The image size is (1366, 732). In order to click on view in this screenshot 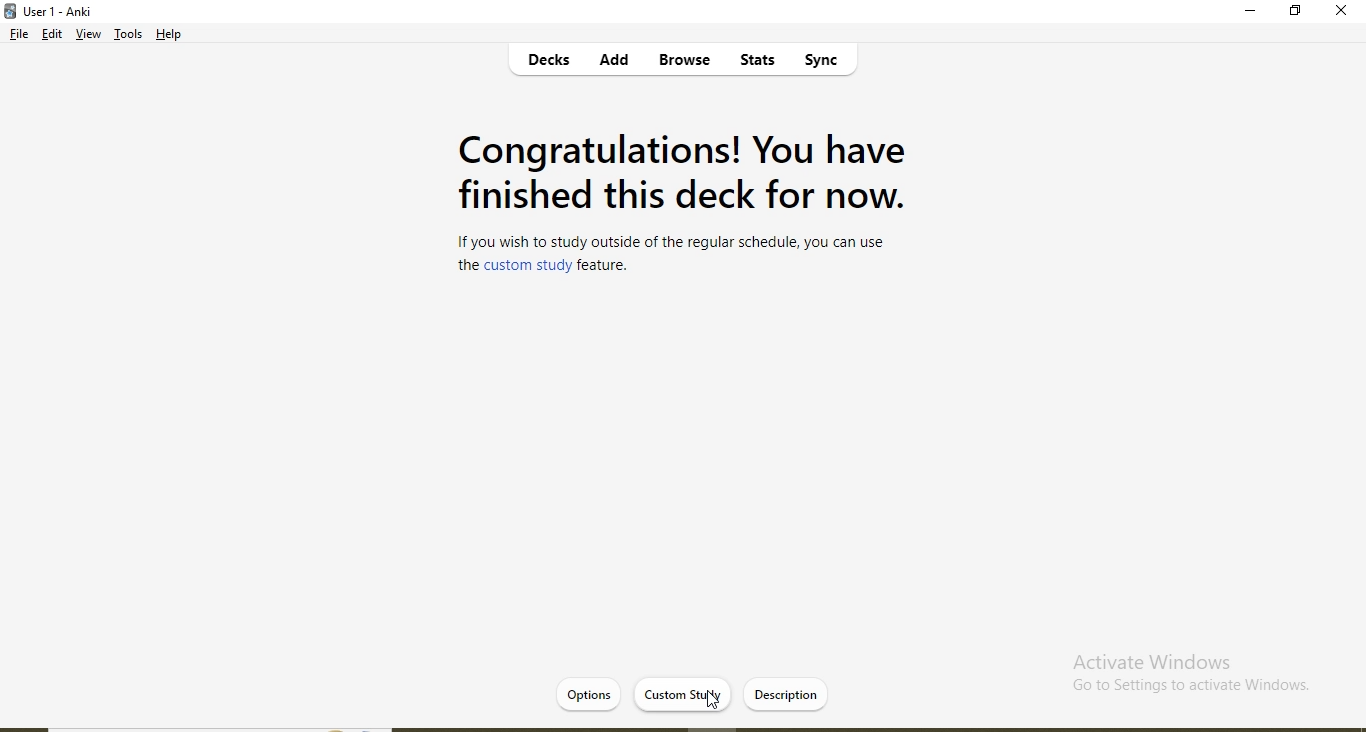, I will do `click(88, 36)`.